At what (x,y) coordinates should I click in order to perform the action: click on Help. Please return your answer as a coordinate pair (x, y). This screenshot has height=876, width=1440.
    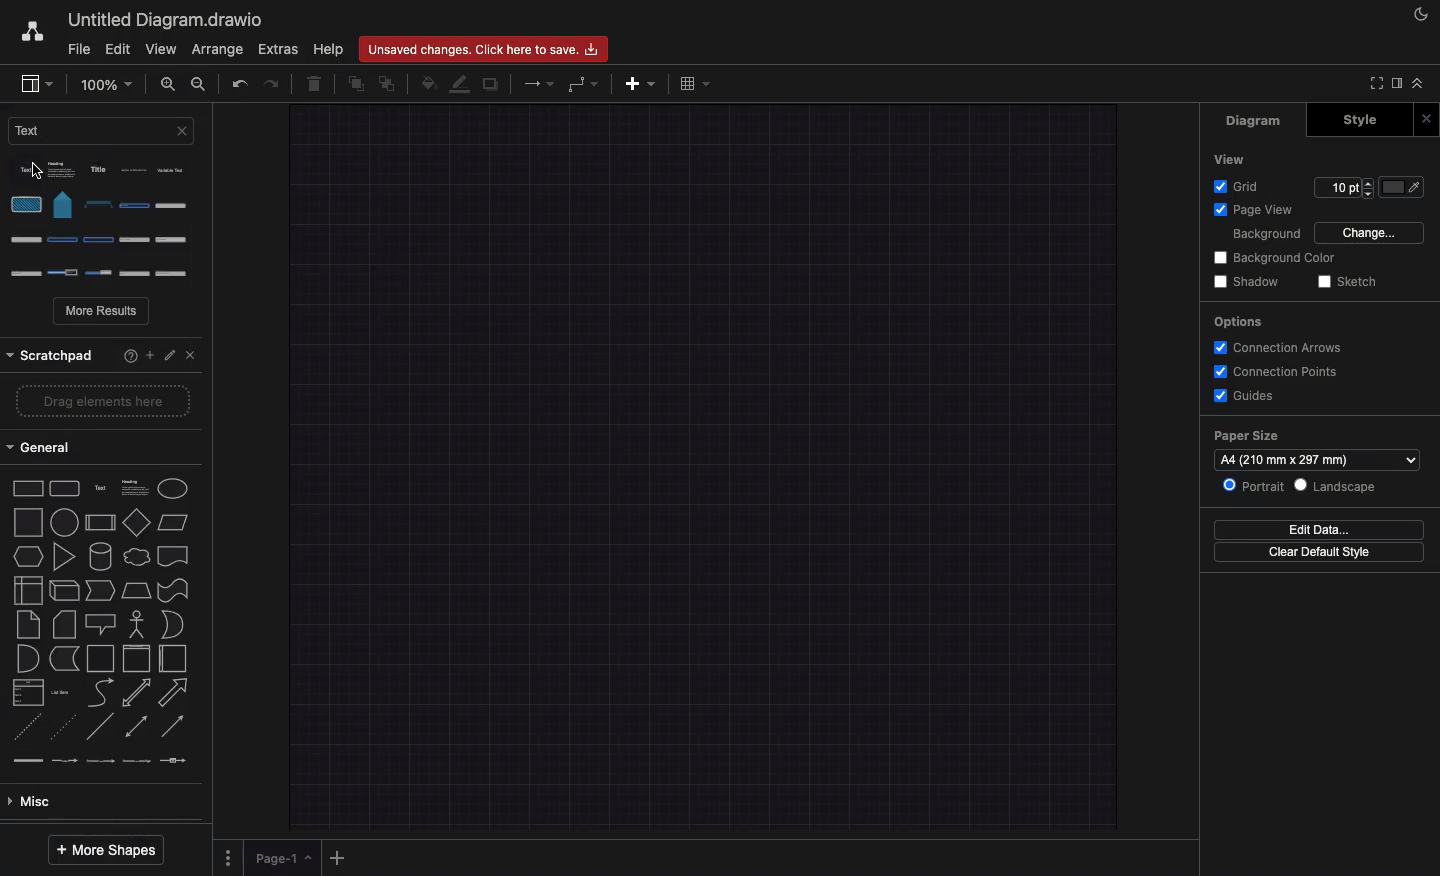
    Looking at the image, I should click on (329, 49).